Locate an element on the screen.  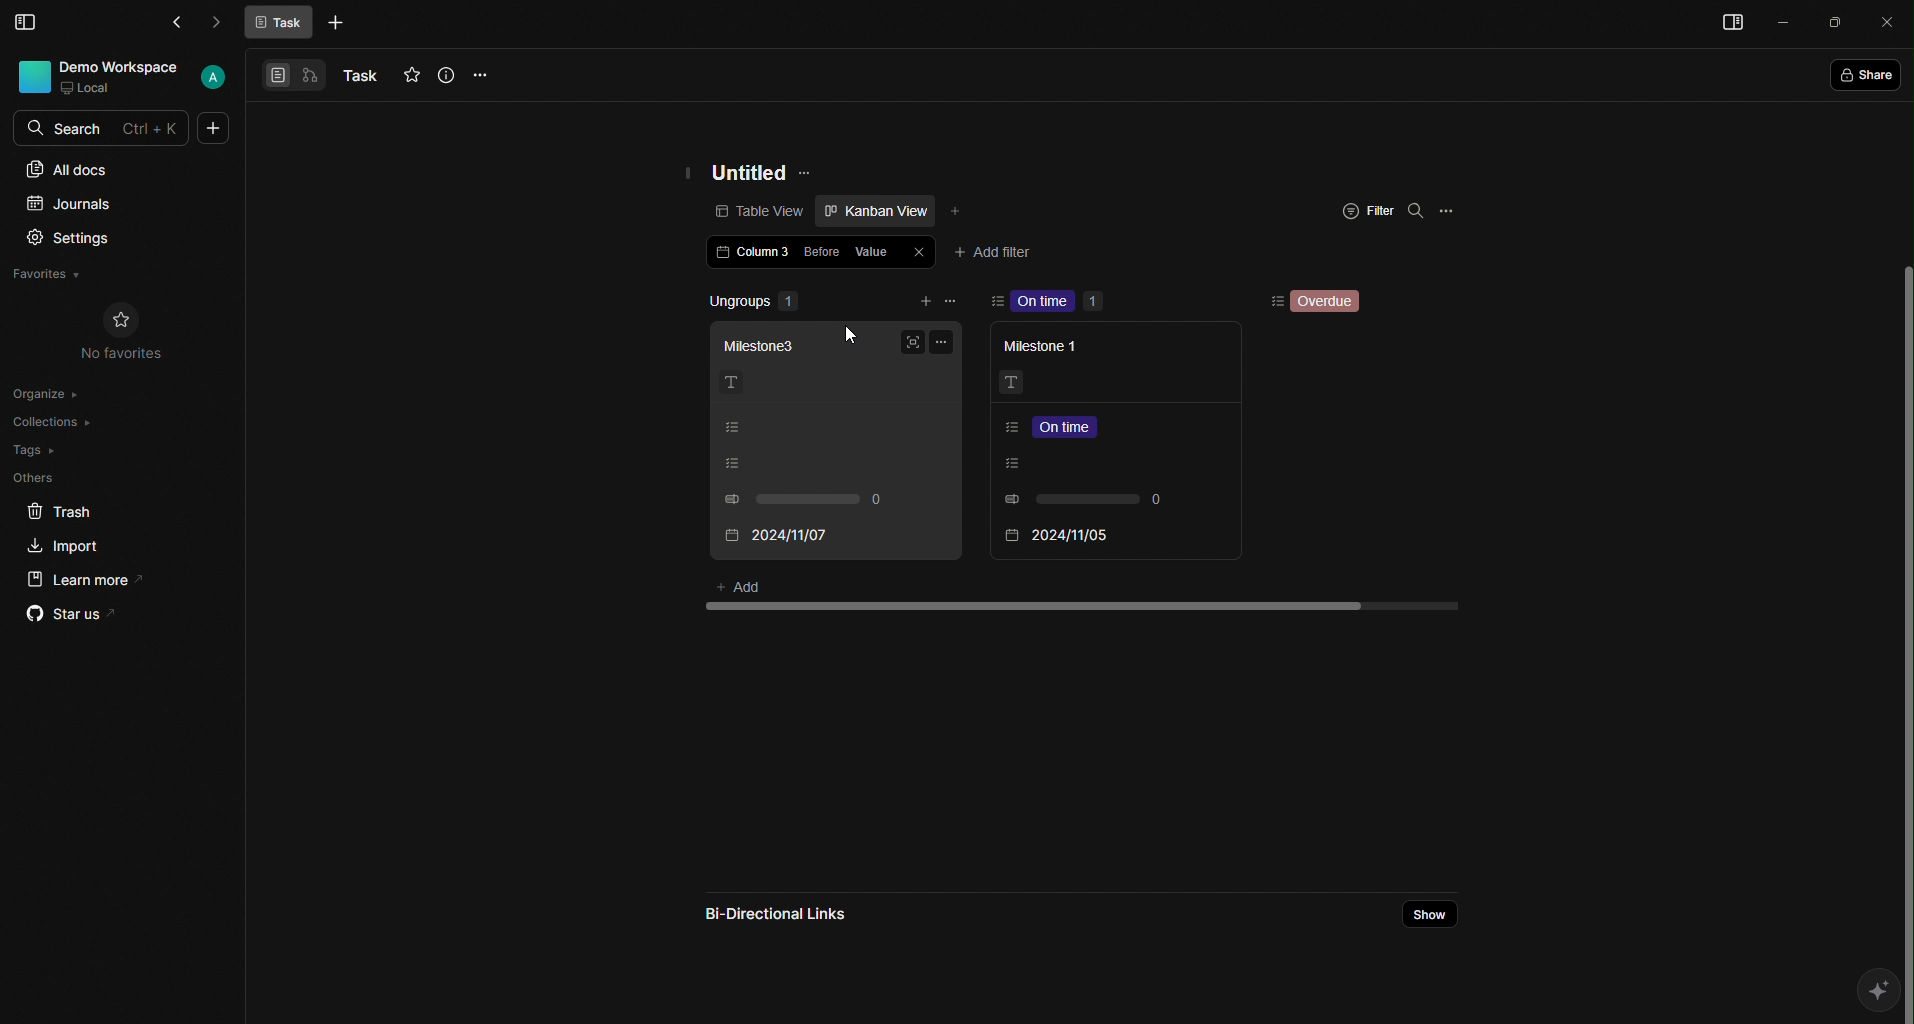
No Favorites is located at coordinates (122, 333).